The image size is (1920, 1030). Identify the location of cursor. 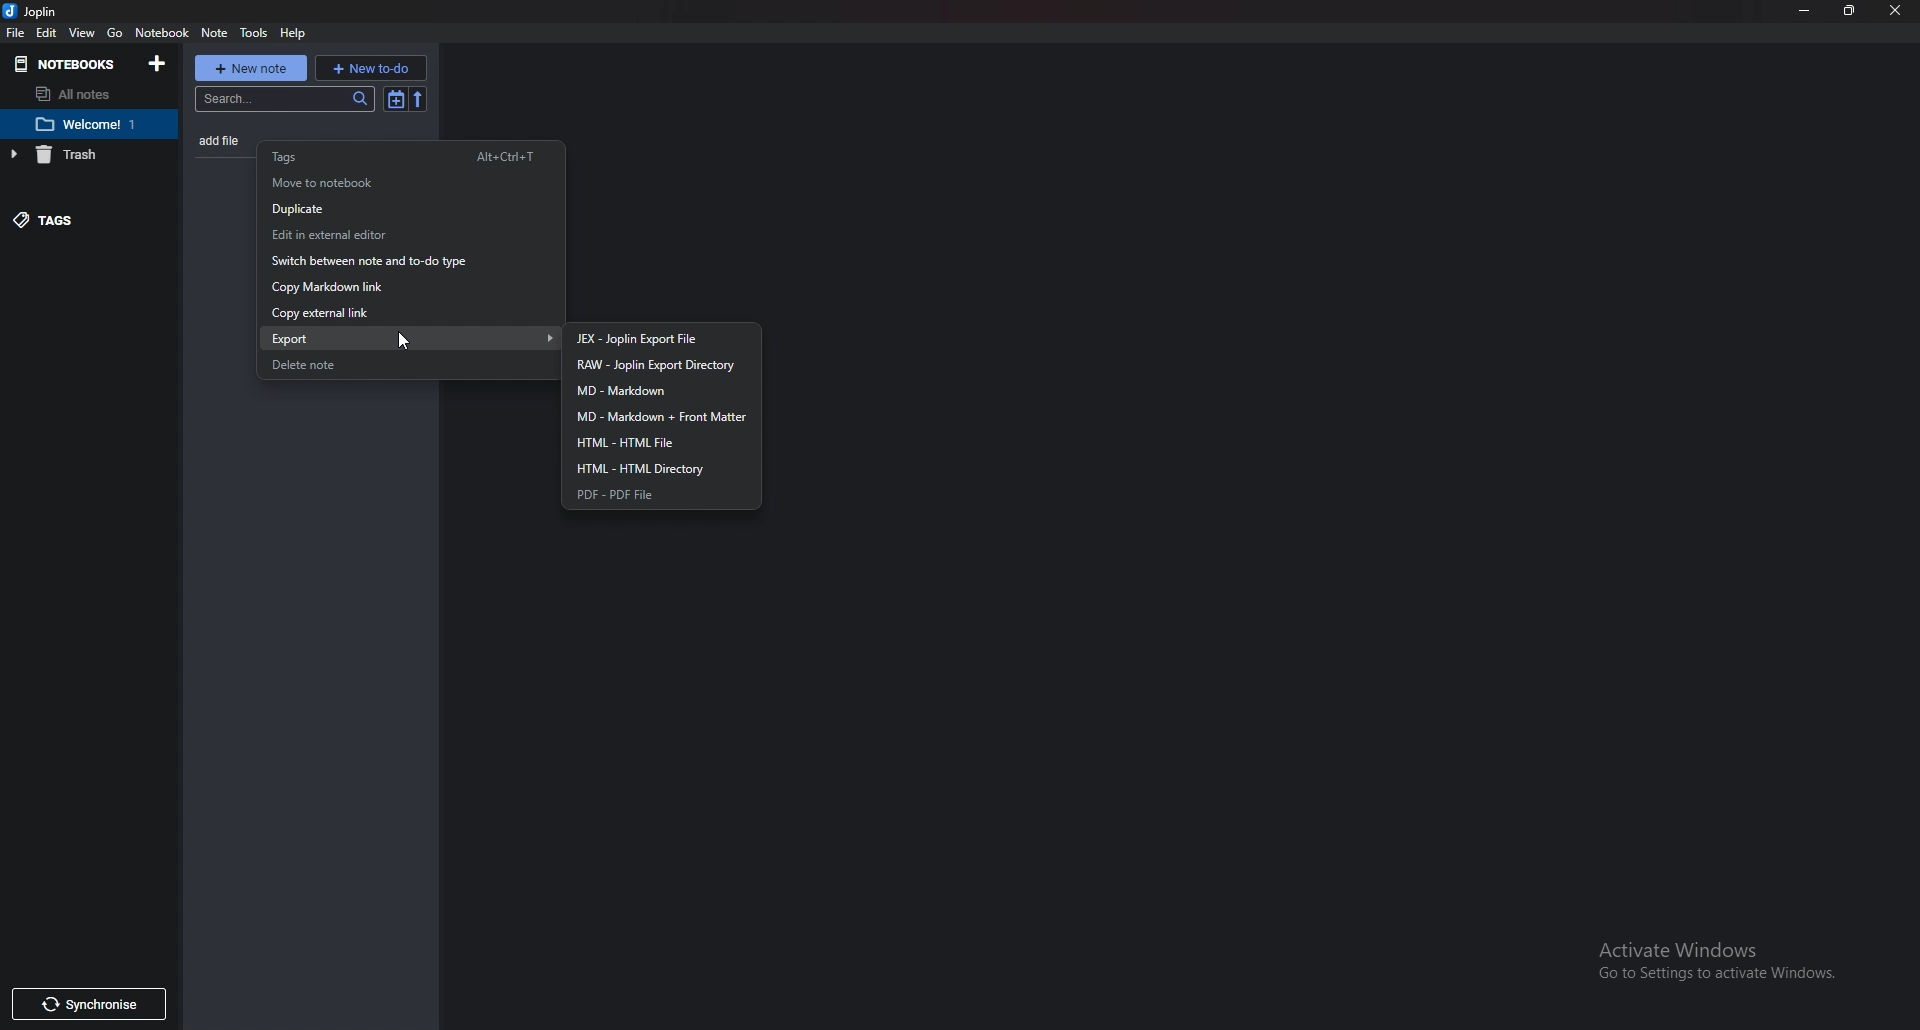
(402, 342).